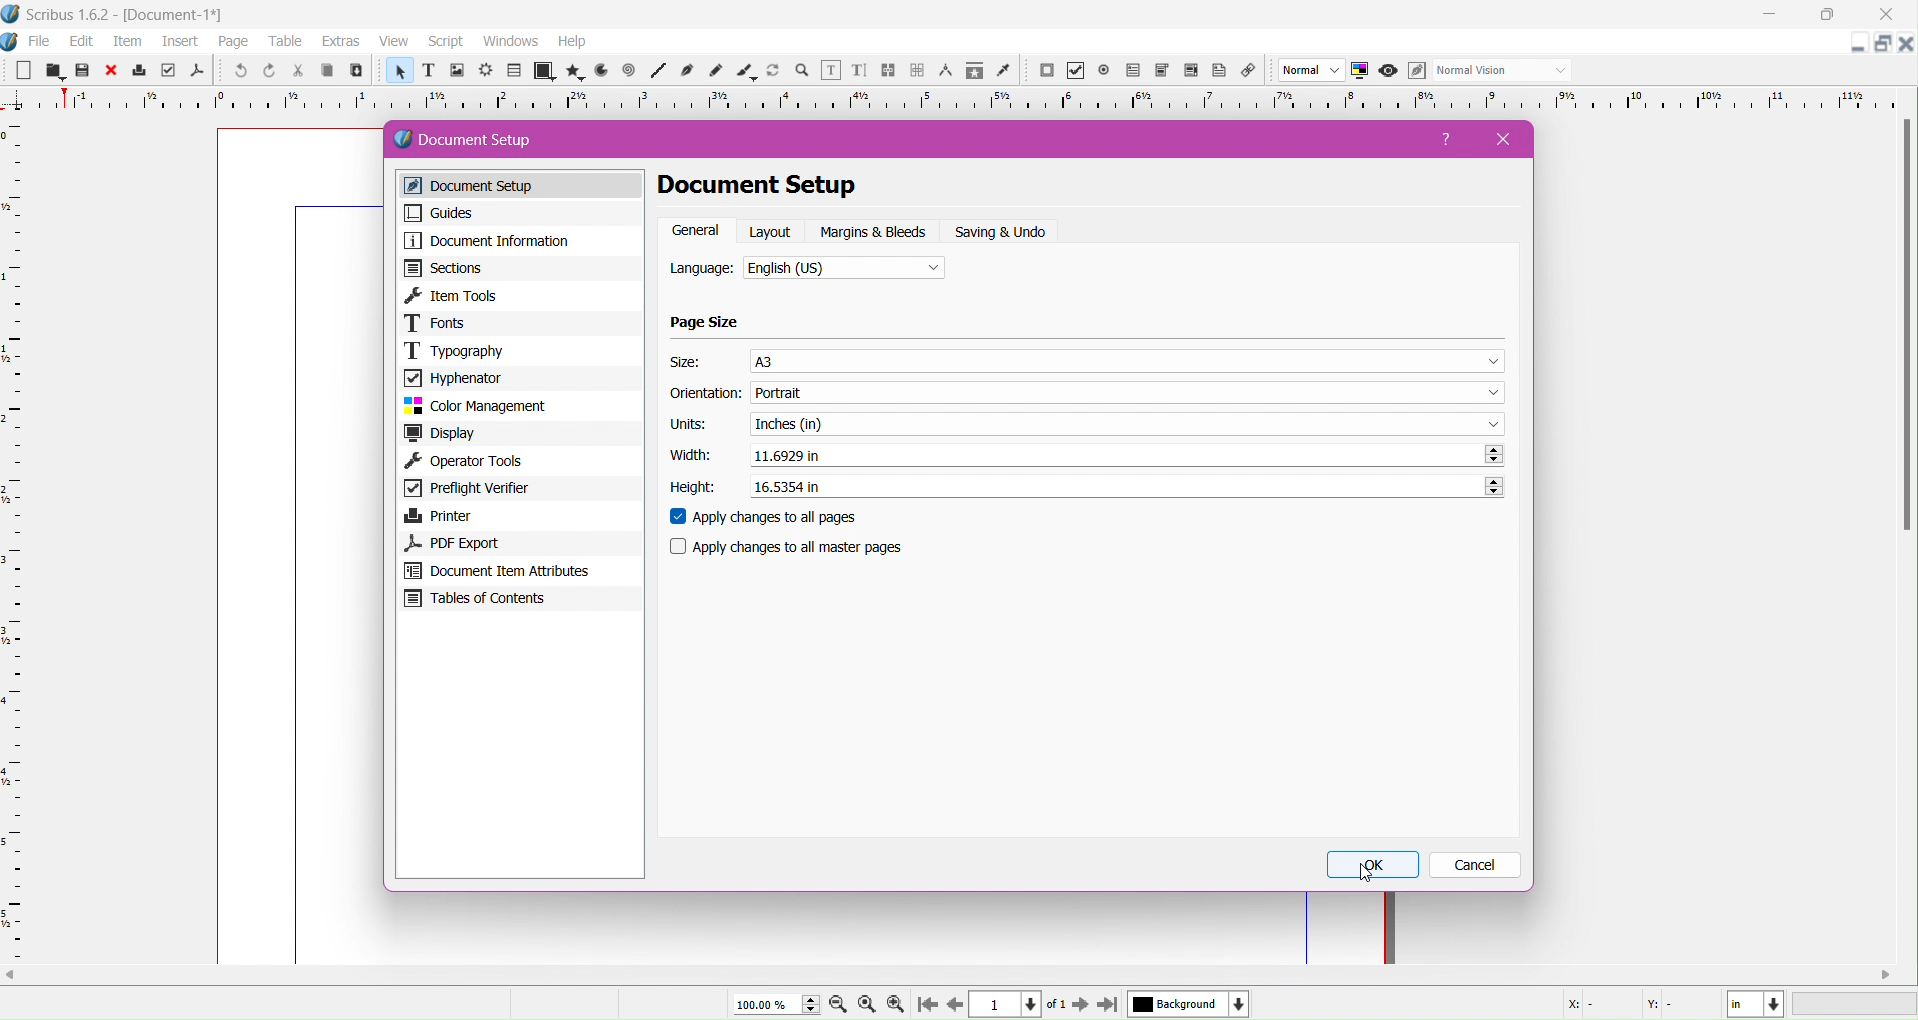 Image resolution: width=1918 pixels, height=1020 pixels. What do you see at coordinates (1386, 71) in the screenshot?
I see `preview mode` at bounding box center [1386, 71].